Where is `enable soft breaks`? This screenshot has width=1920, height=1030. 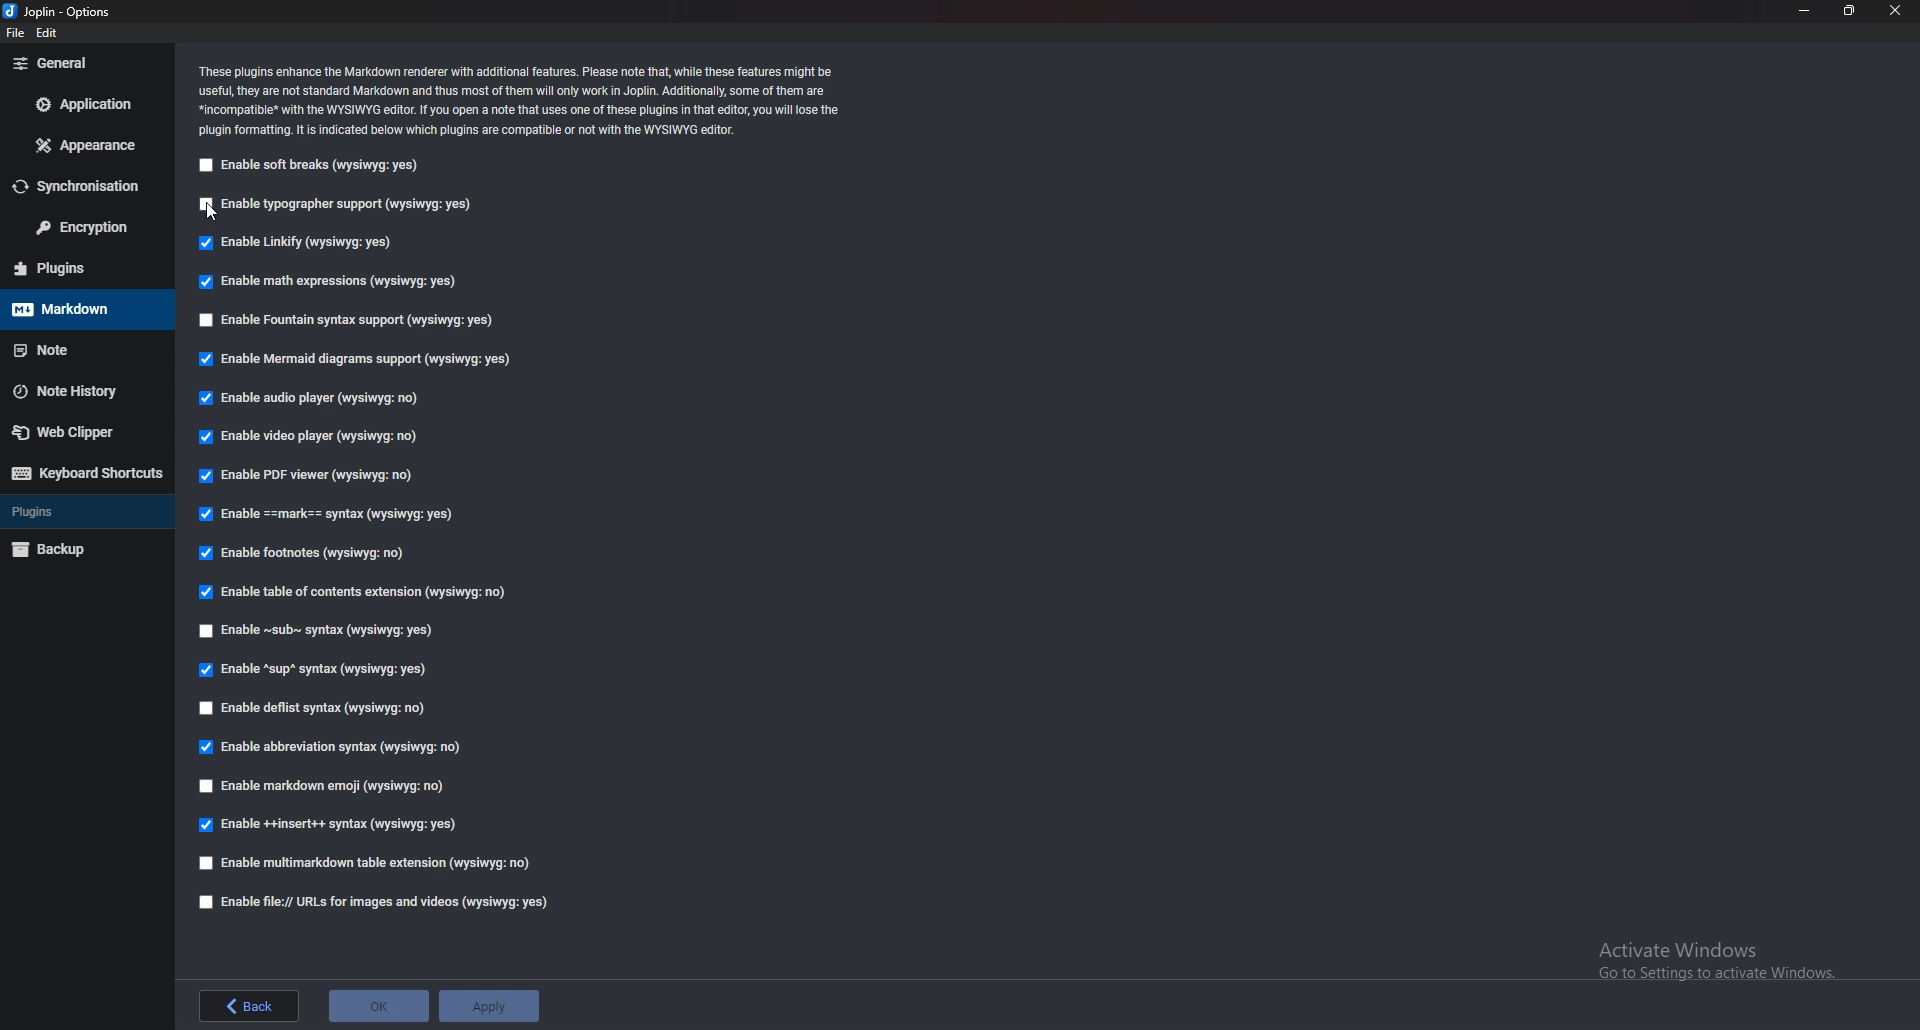 enable soft breaks is located at coordinates (310, 165).